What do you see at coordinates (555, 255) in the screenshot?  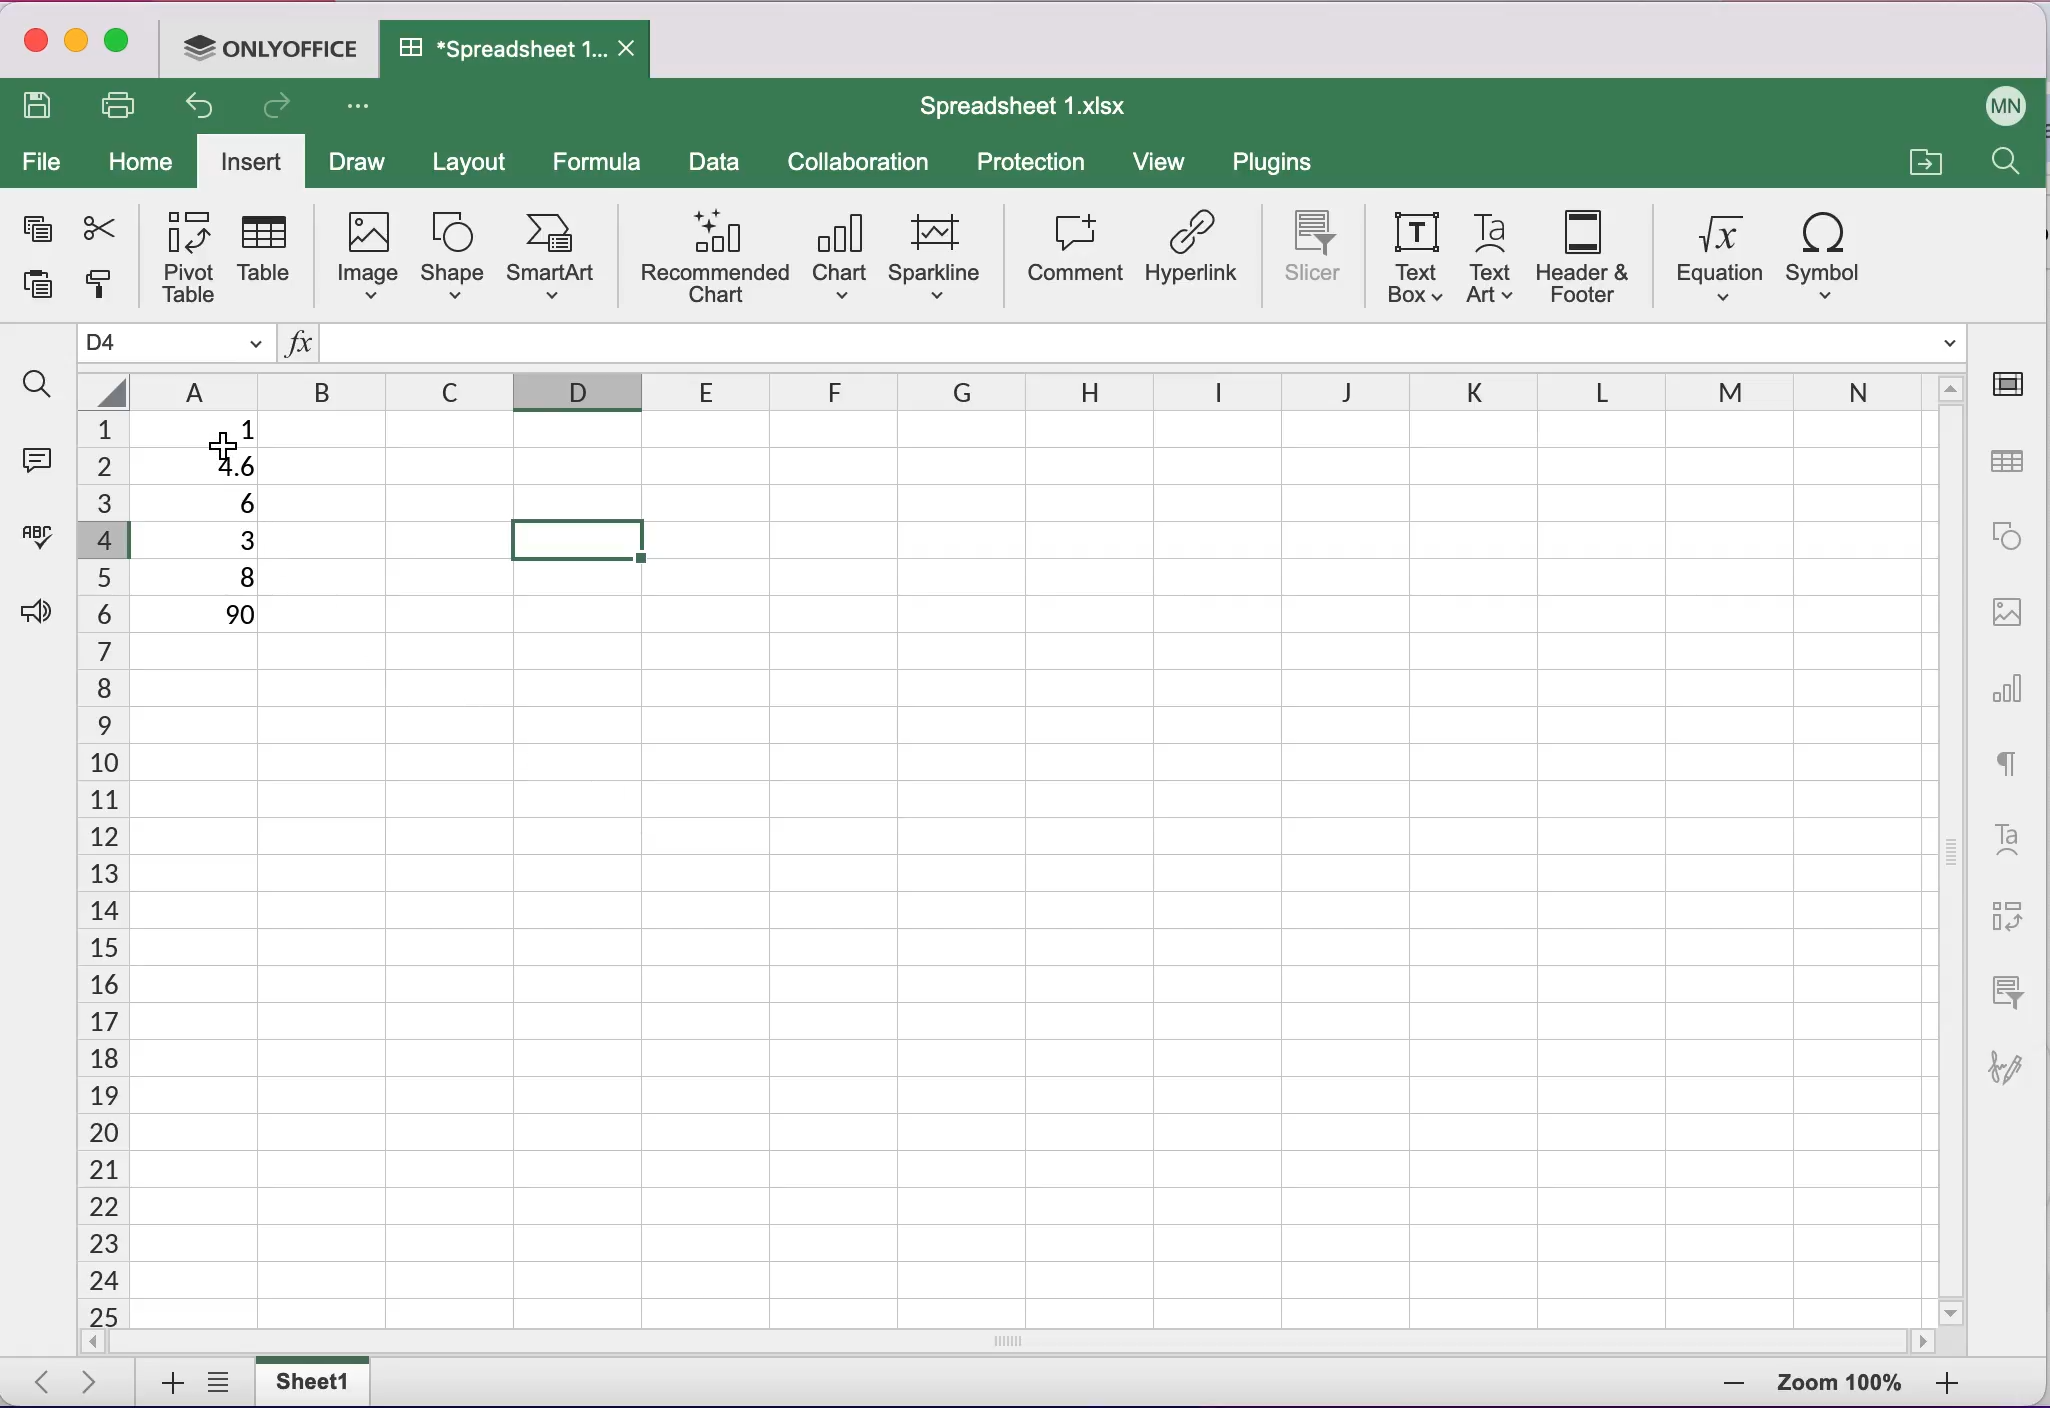 I see `smart art` at bounding box center [555, 255].